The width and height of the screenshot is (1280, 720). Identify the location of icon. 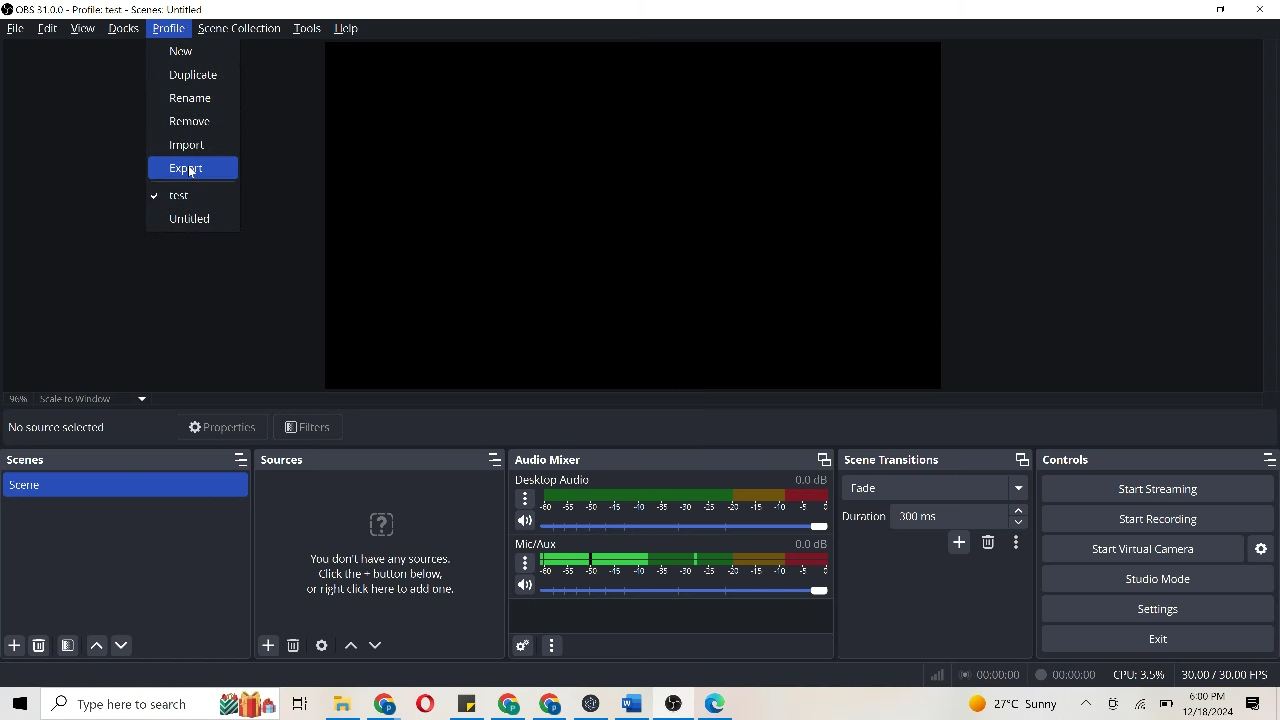
(1114, 702).